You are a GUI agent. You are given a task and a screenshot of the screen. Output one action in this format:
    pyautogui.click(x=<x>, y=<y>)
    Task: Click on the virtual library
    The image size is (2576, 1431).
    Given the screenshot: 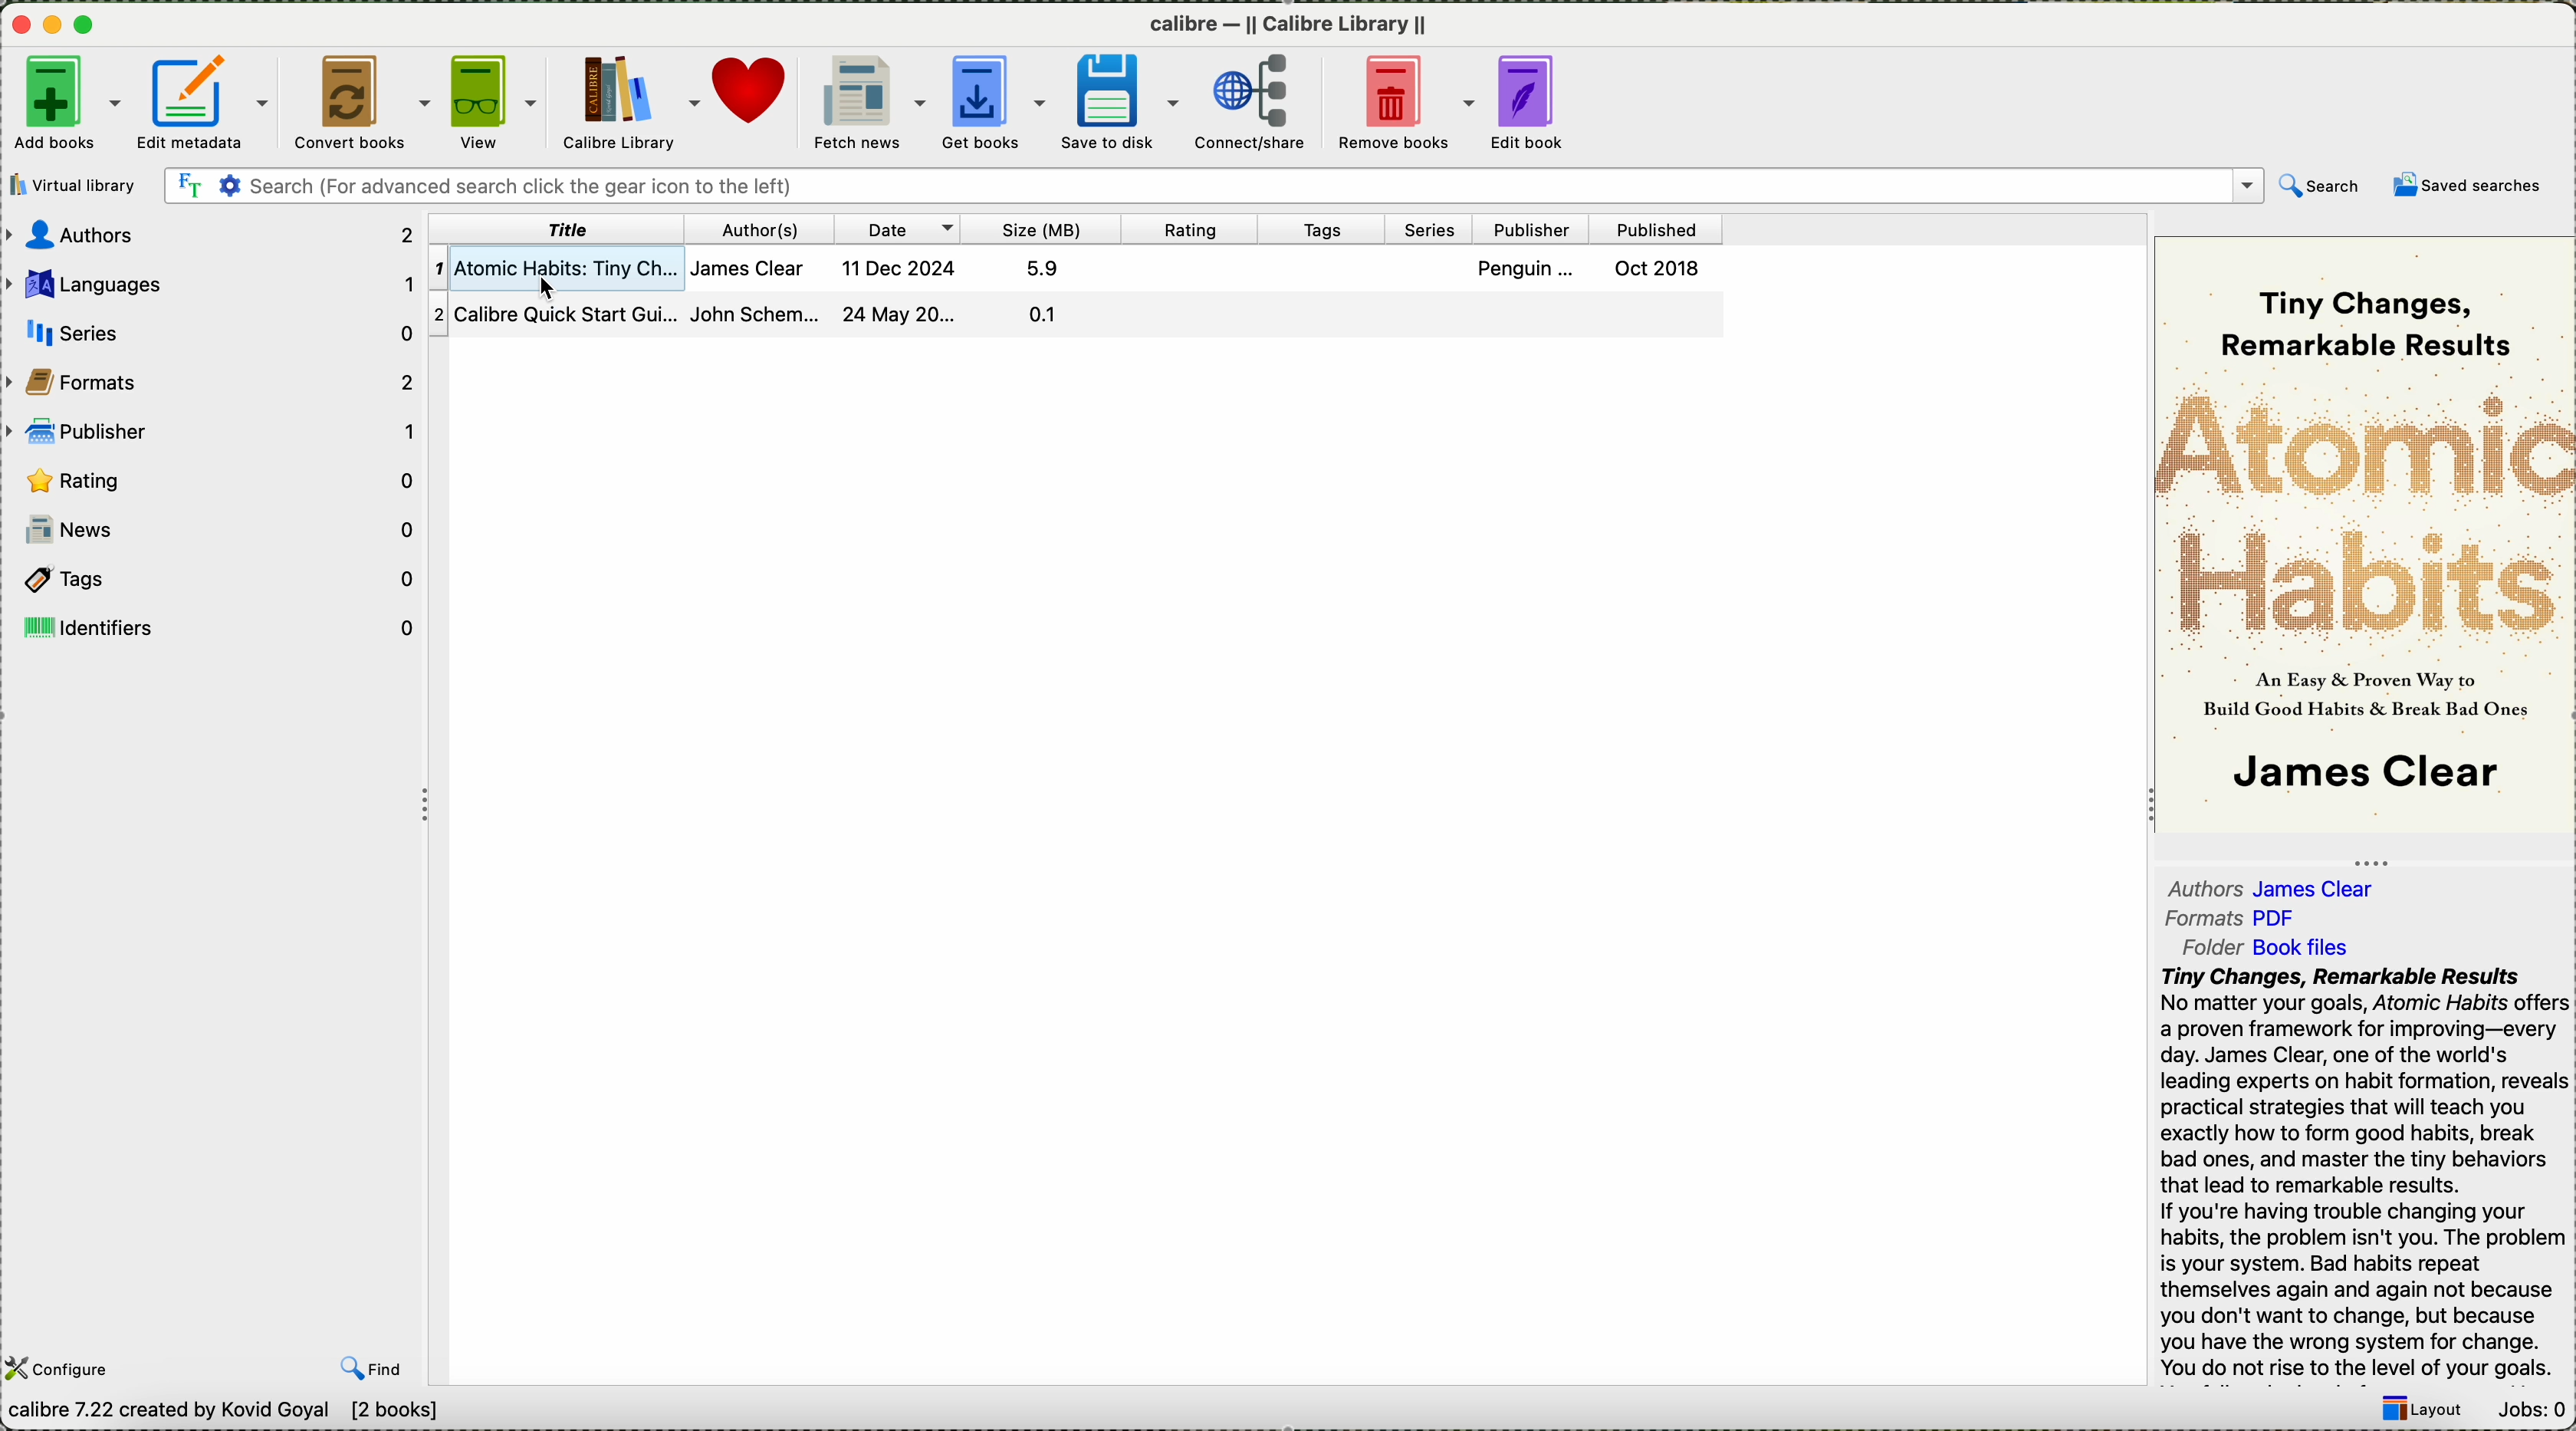 What is the action you would take?
    pyautogui.click(x=74, y=185)
    